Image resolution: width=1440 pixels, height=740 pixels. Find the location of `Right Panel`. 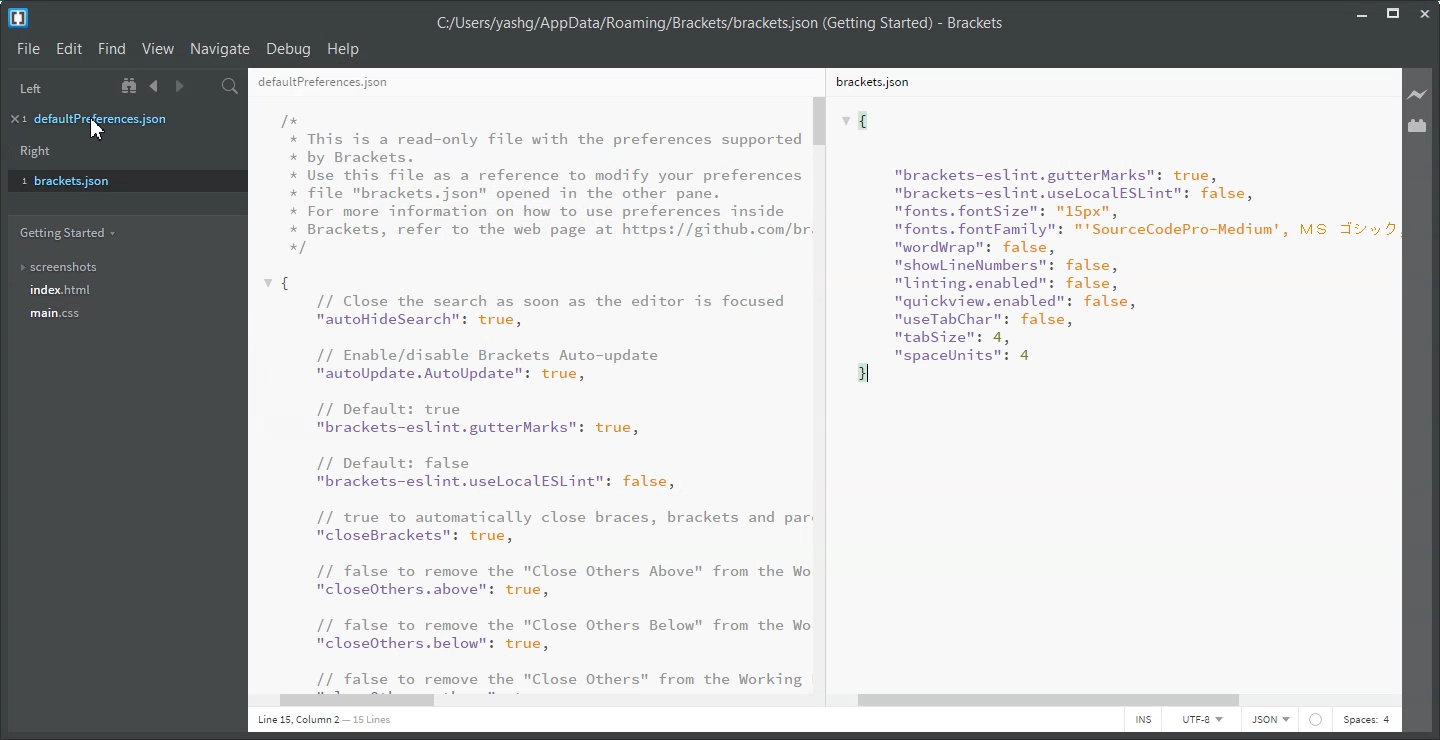

Right Panel is located at coordinates (33, 152).